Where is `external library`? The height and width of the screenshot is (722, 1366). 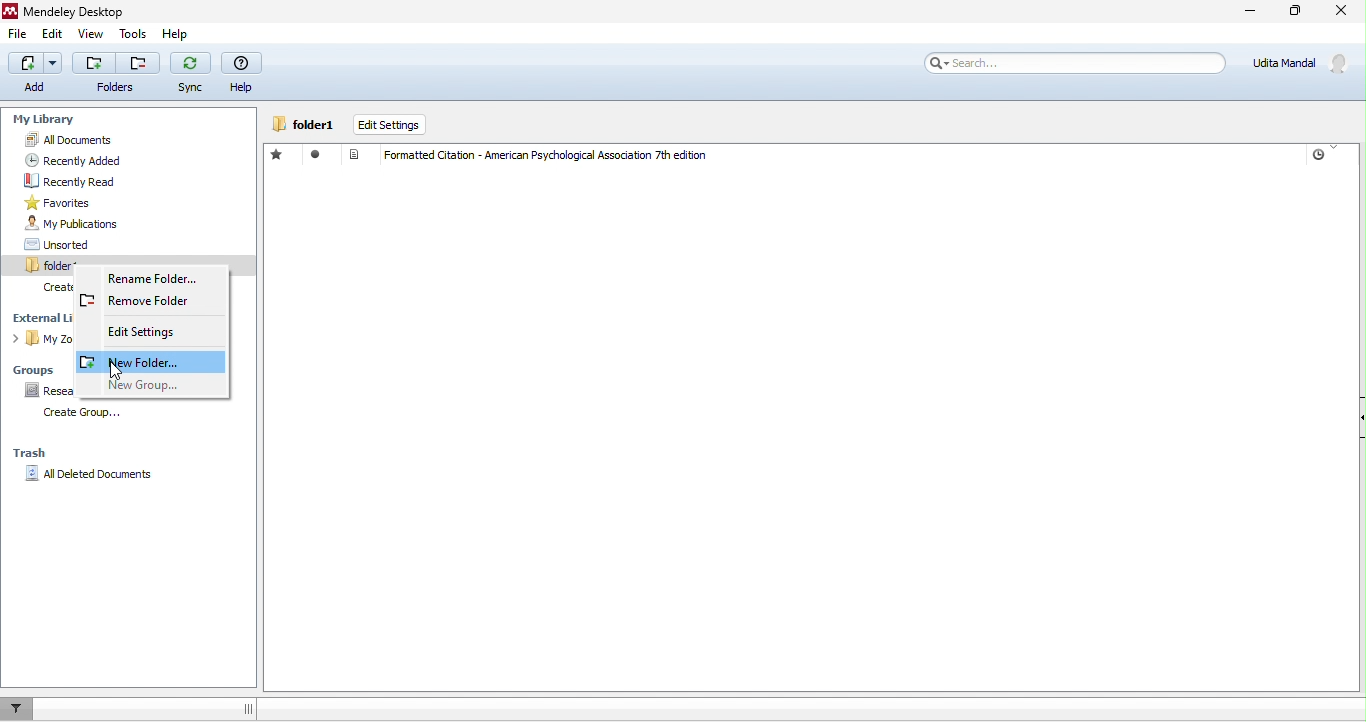 external library is located at coordinates (39, 318).